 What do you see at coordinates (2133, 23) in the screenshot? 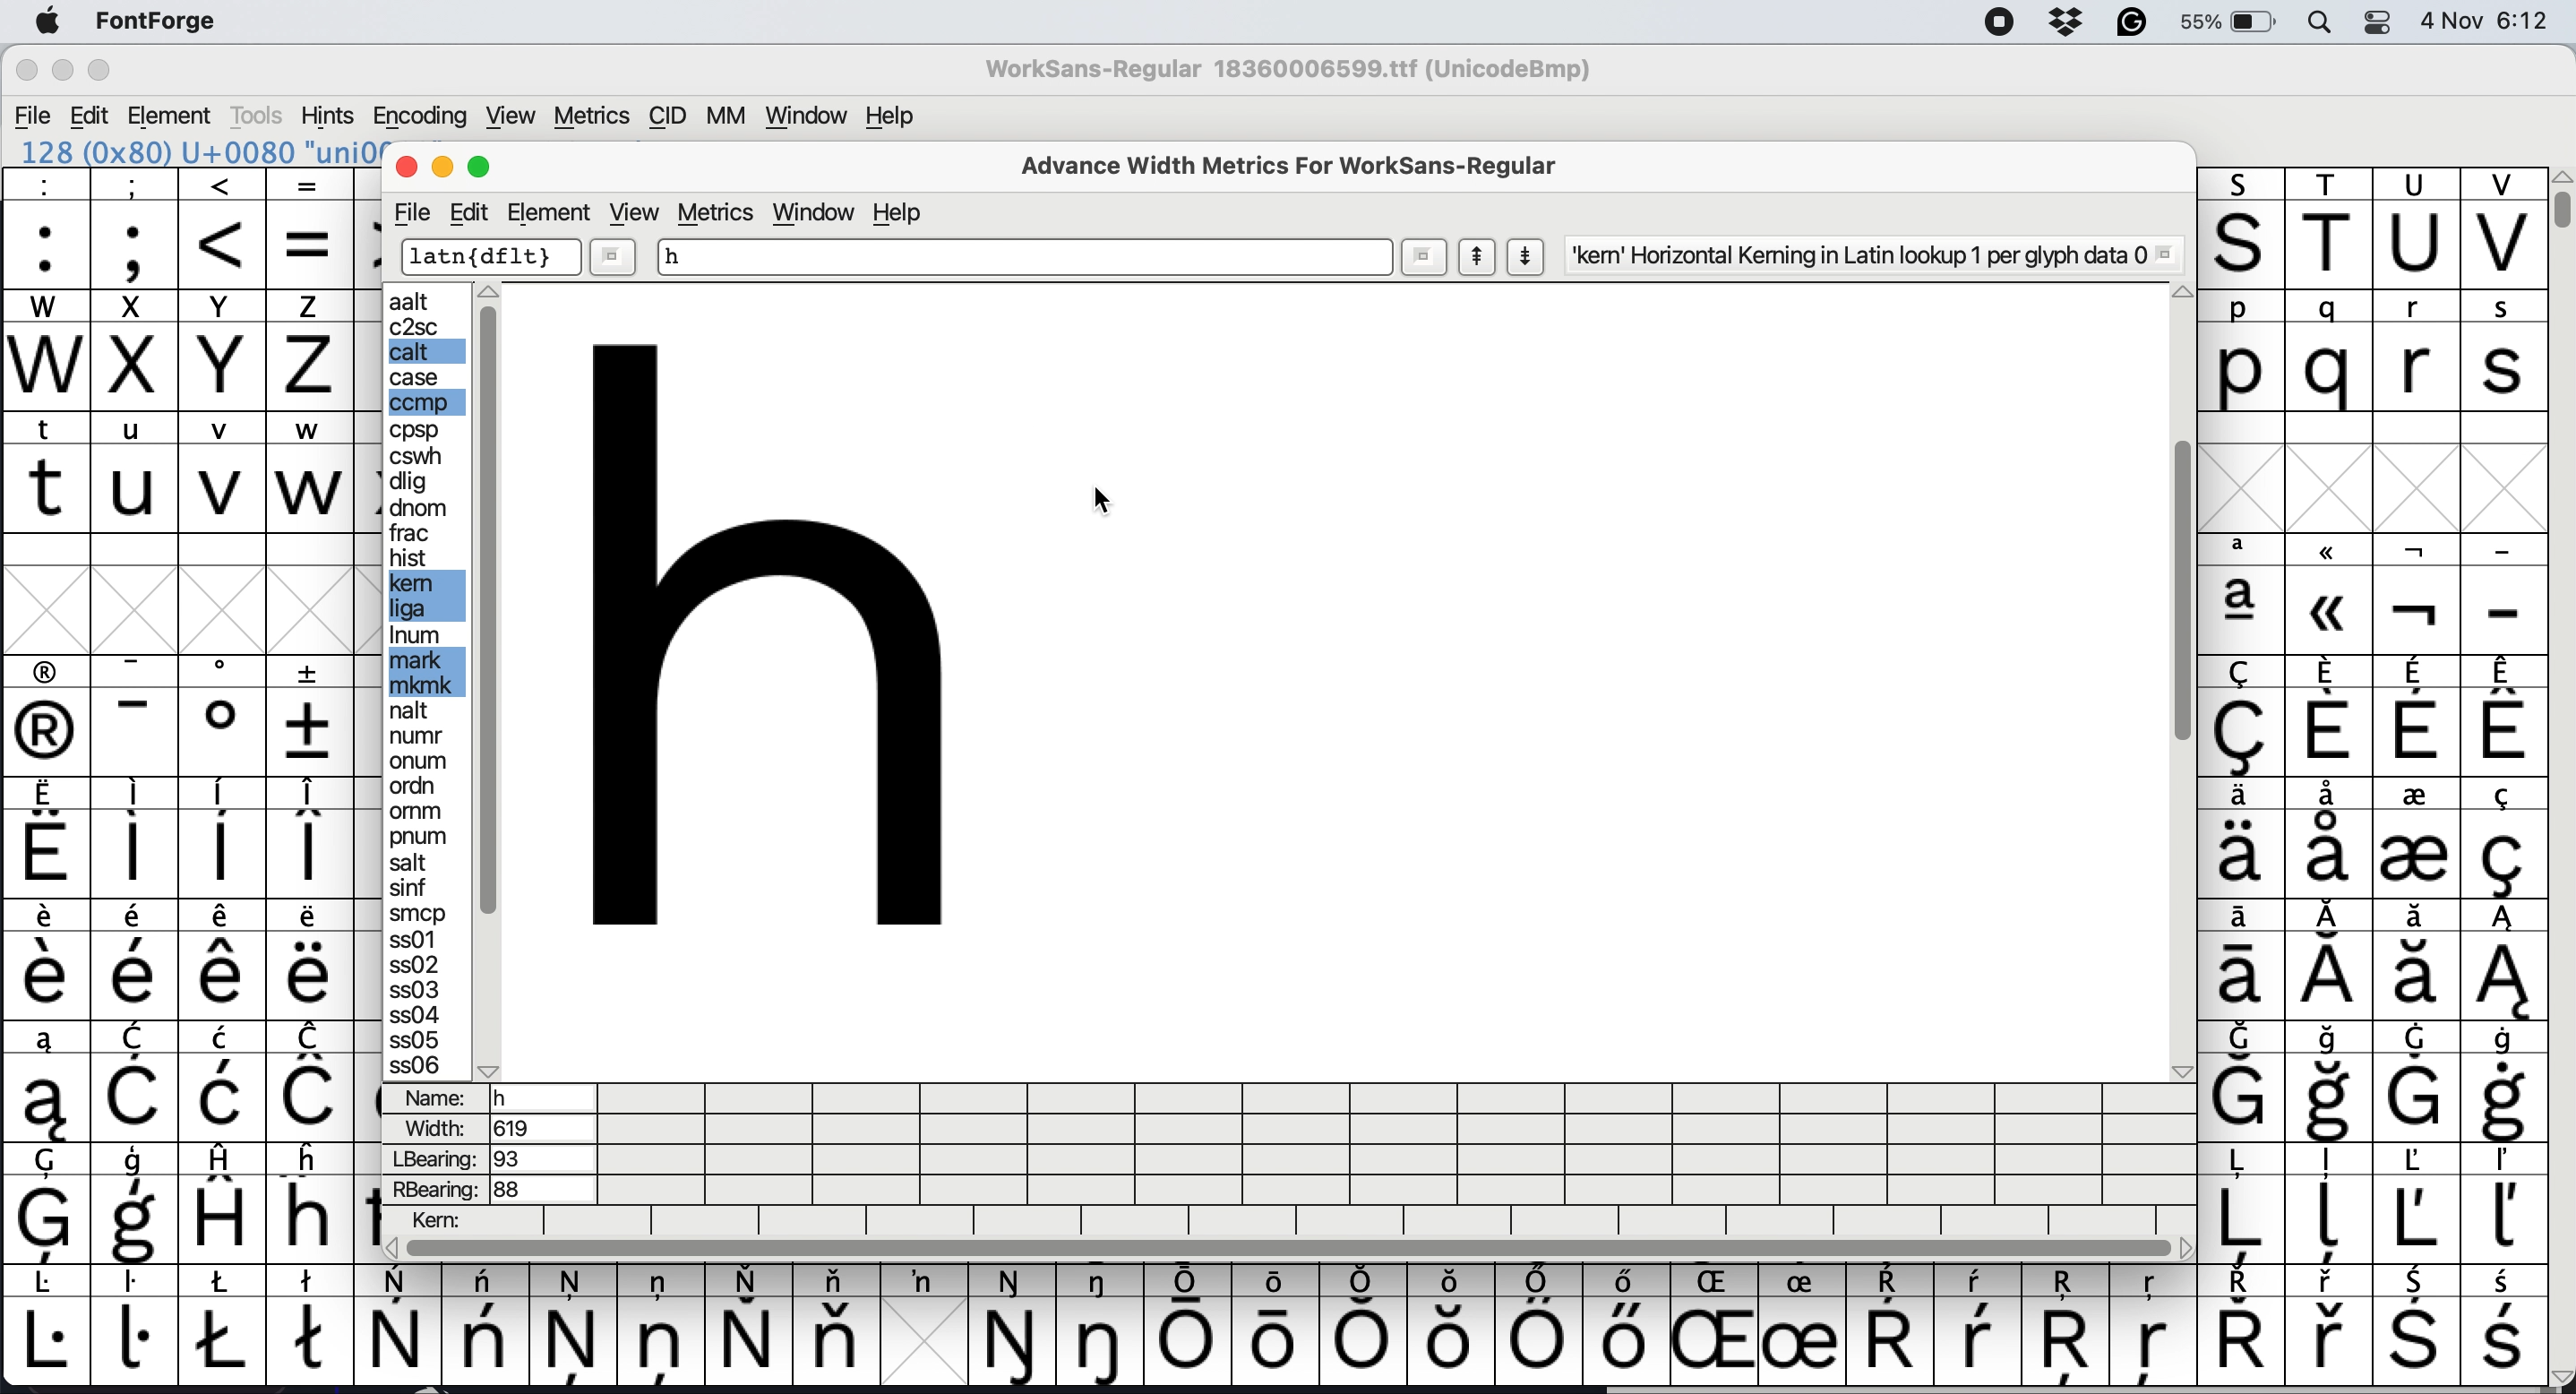
I see `grammarly` at bounding box center [2133, 23].